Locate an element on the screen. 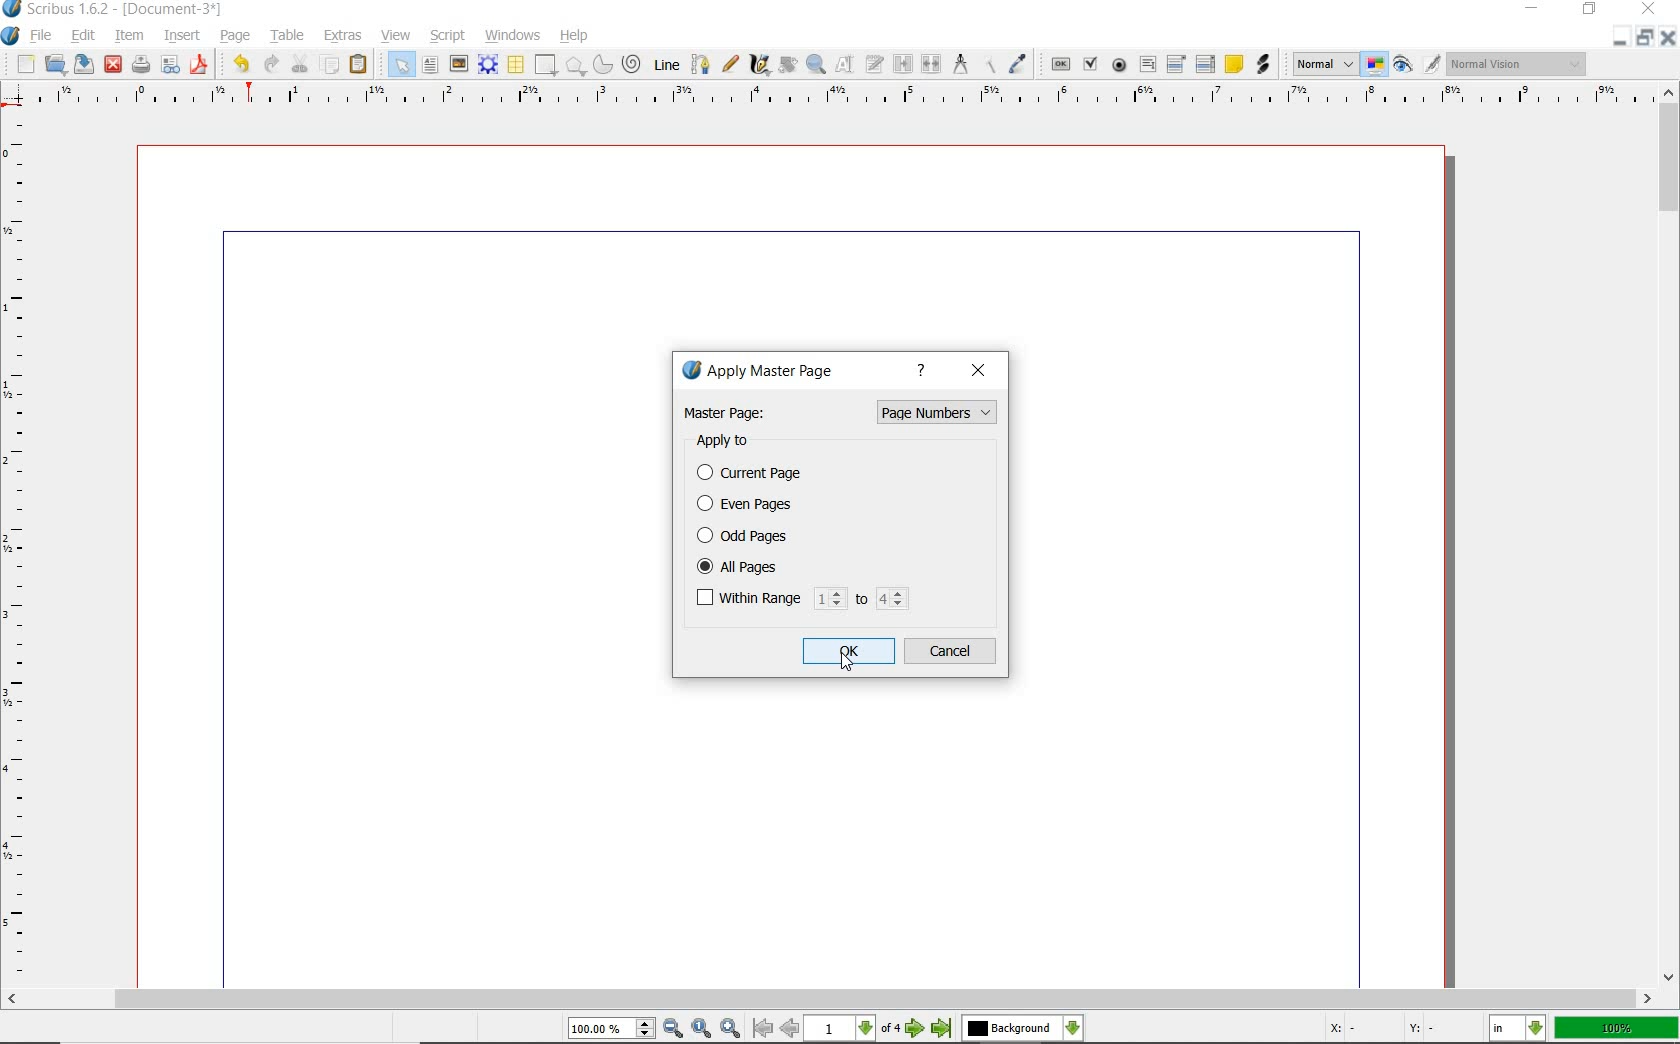  measurements is located at coordinates (959, 65).